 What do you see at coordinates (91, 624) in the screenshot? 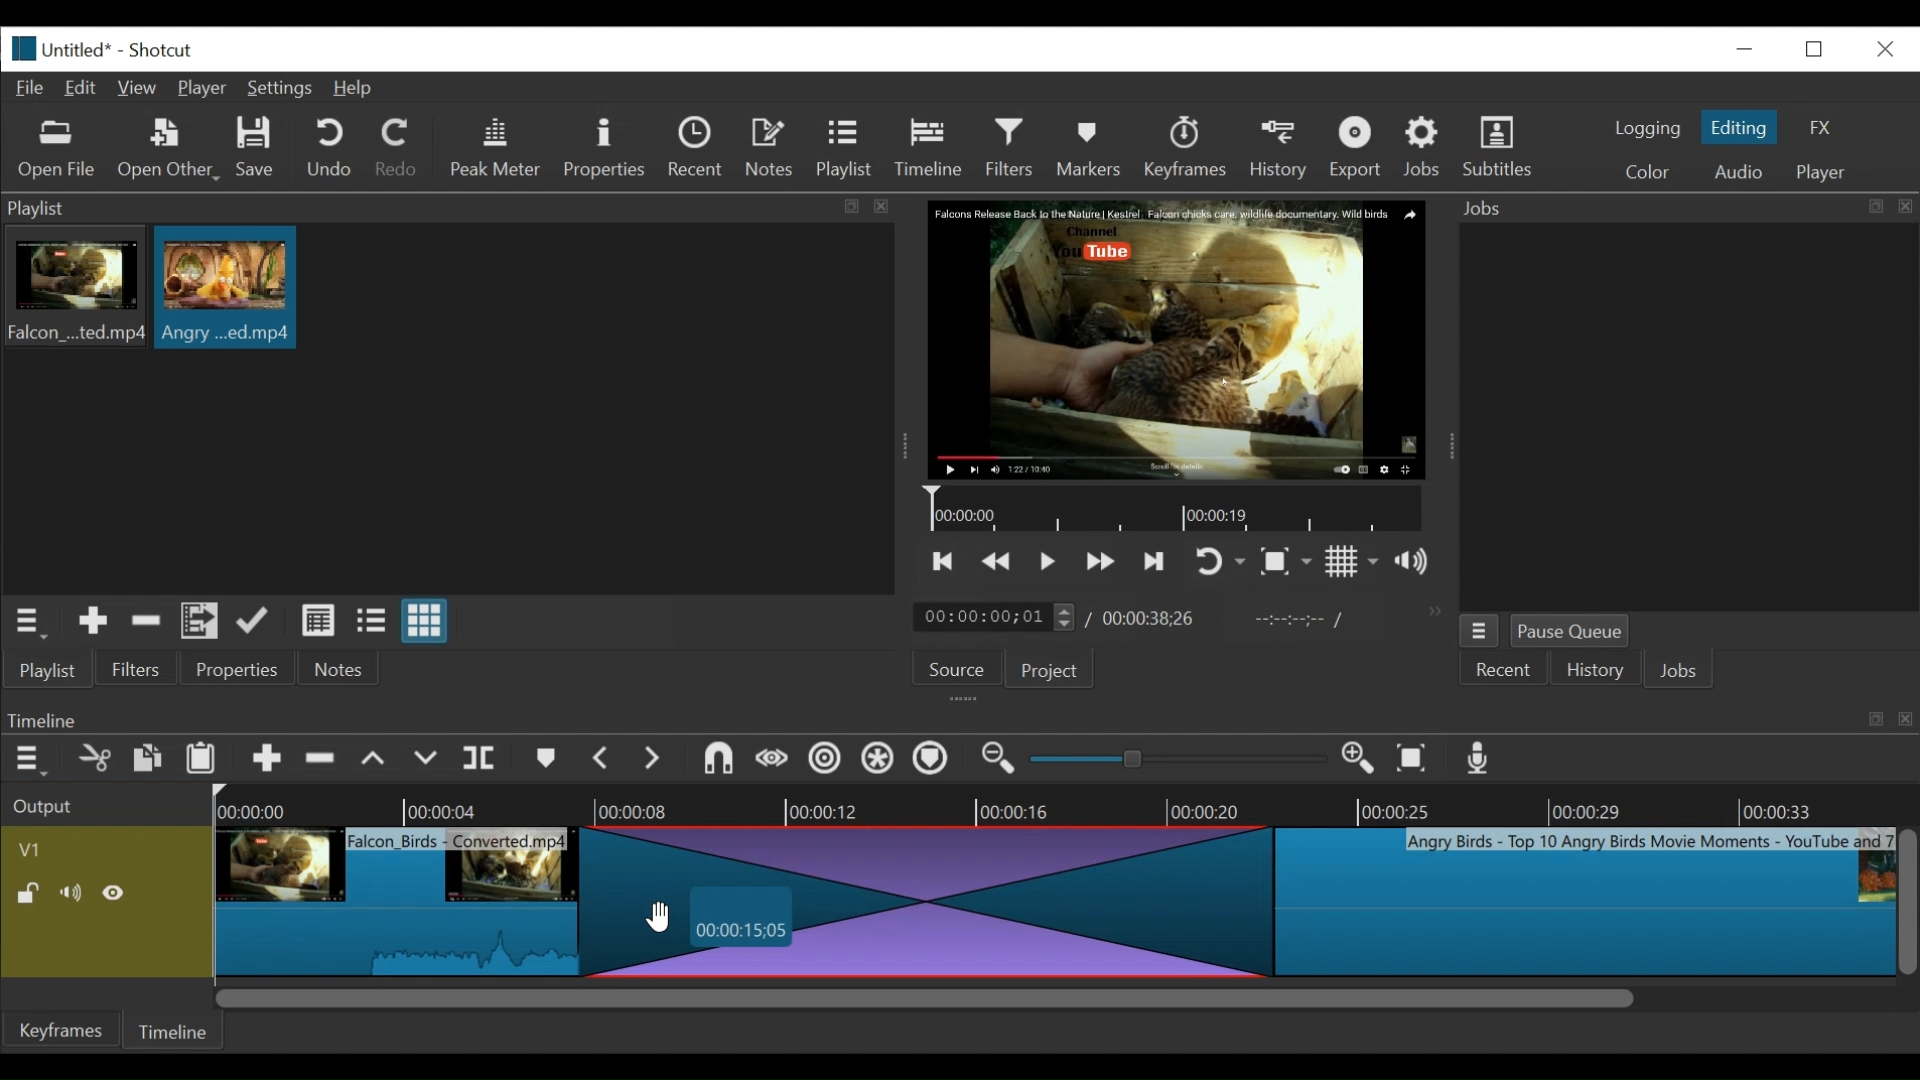
I see `Add the source to the playlist` at bounding box center [91, 624].